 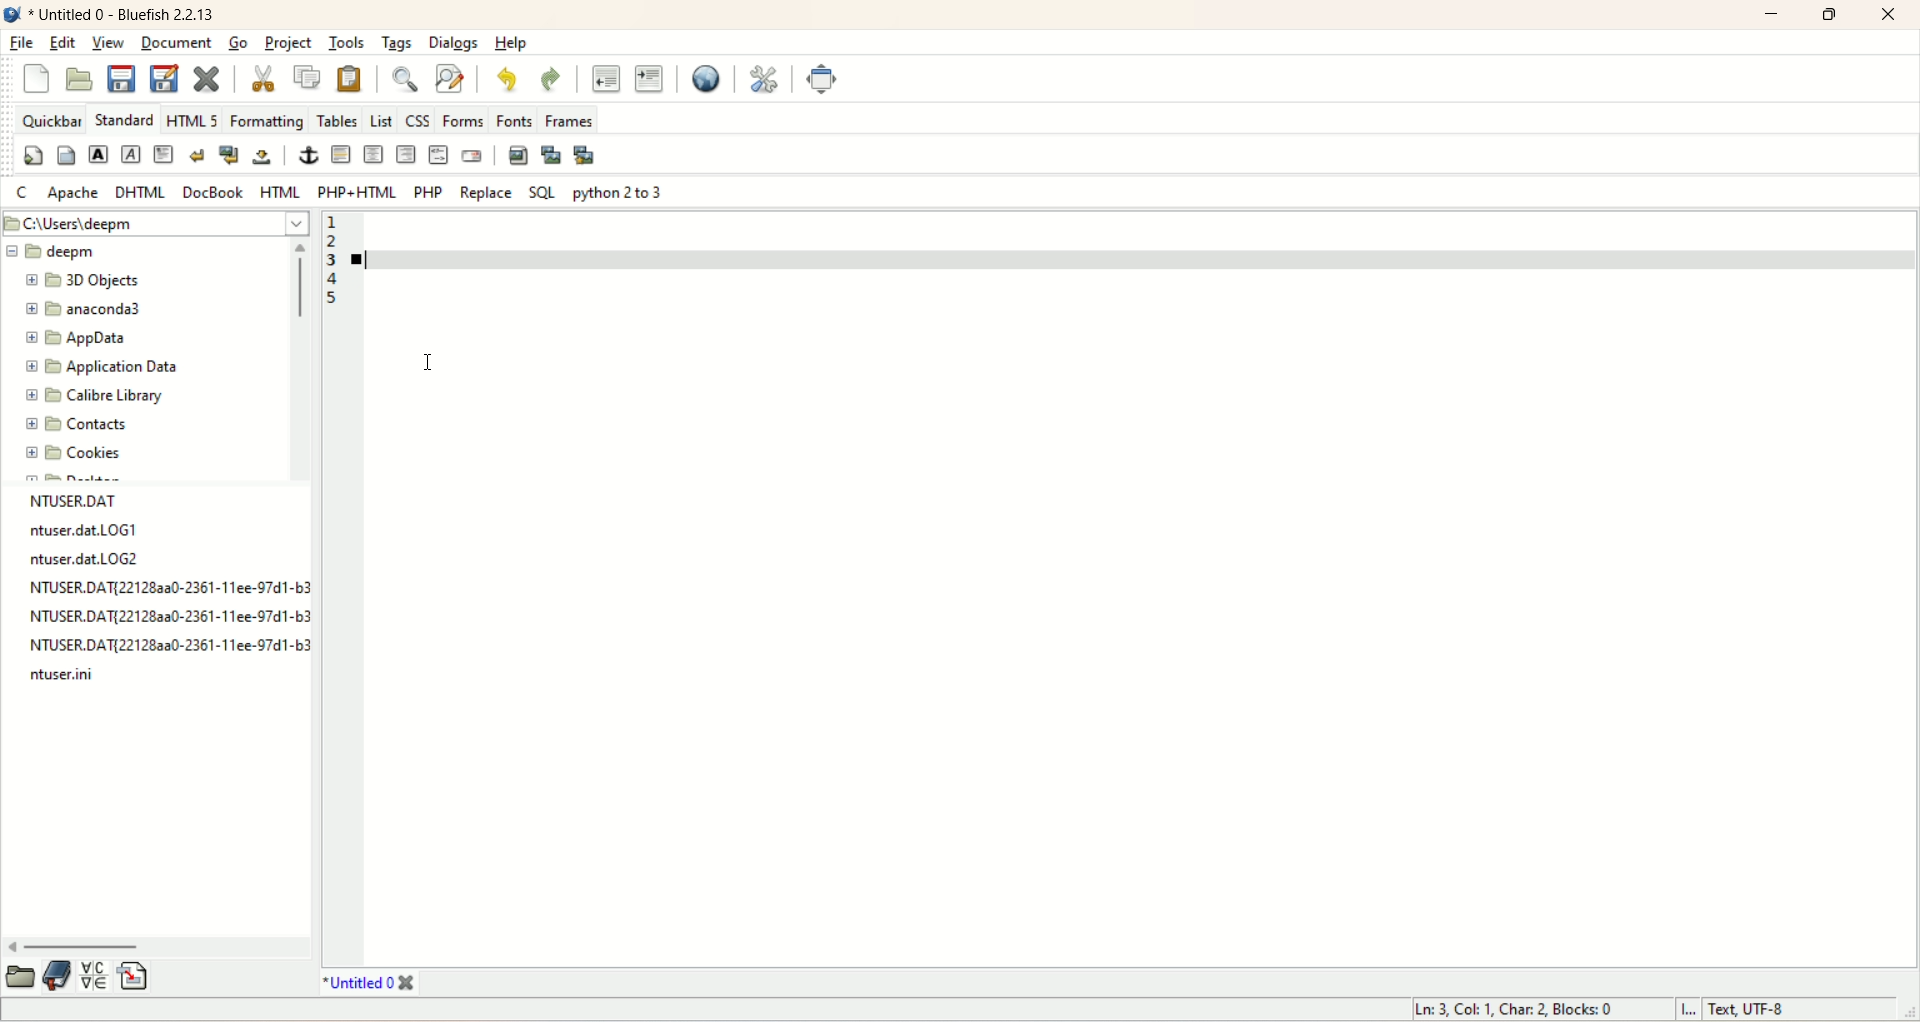 I want to click on help, so click(x=510, y=43).